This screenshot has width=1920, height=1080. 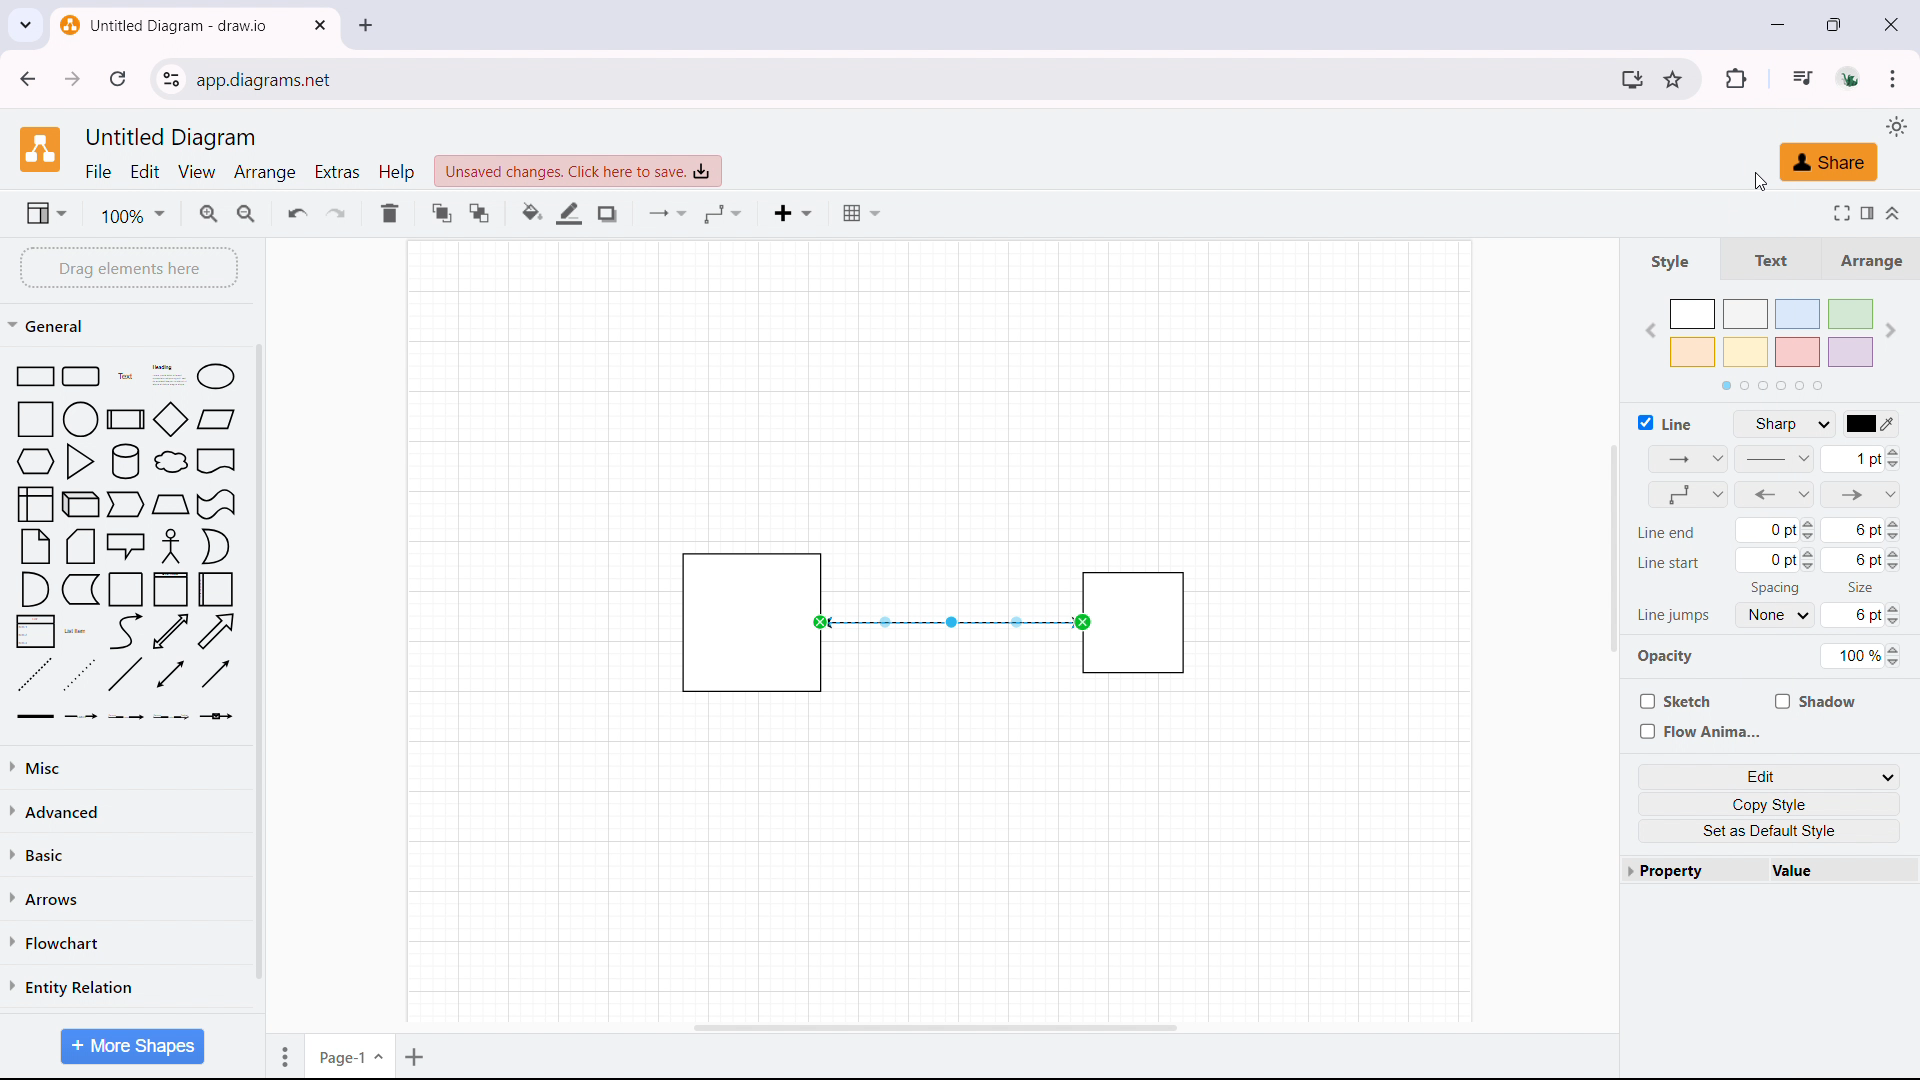 I want to click on format, so click(x=1866, y=211).